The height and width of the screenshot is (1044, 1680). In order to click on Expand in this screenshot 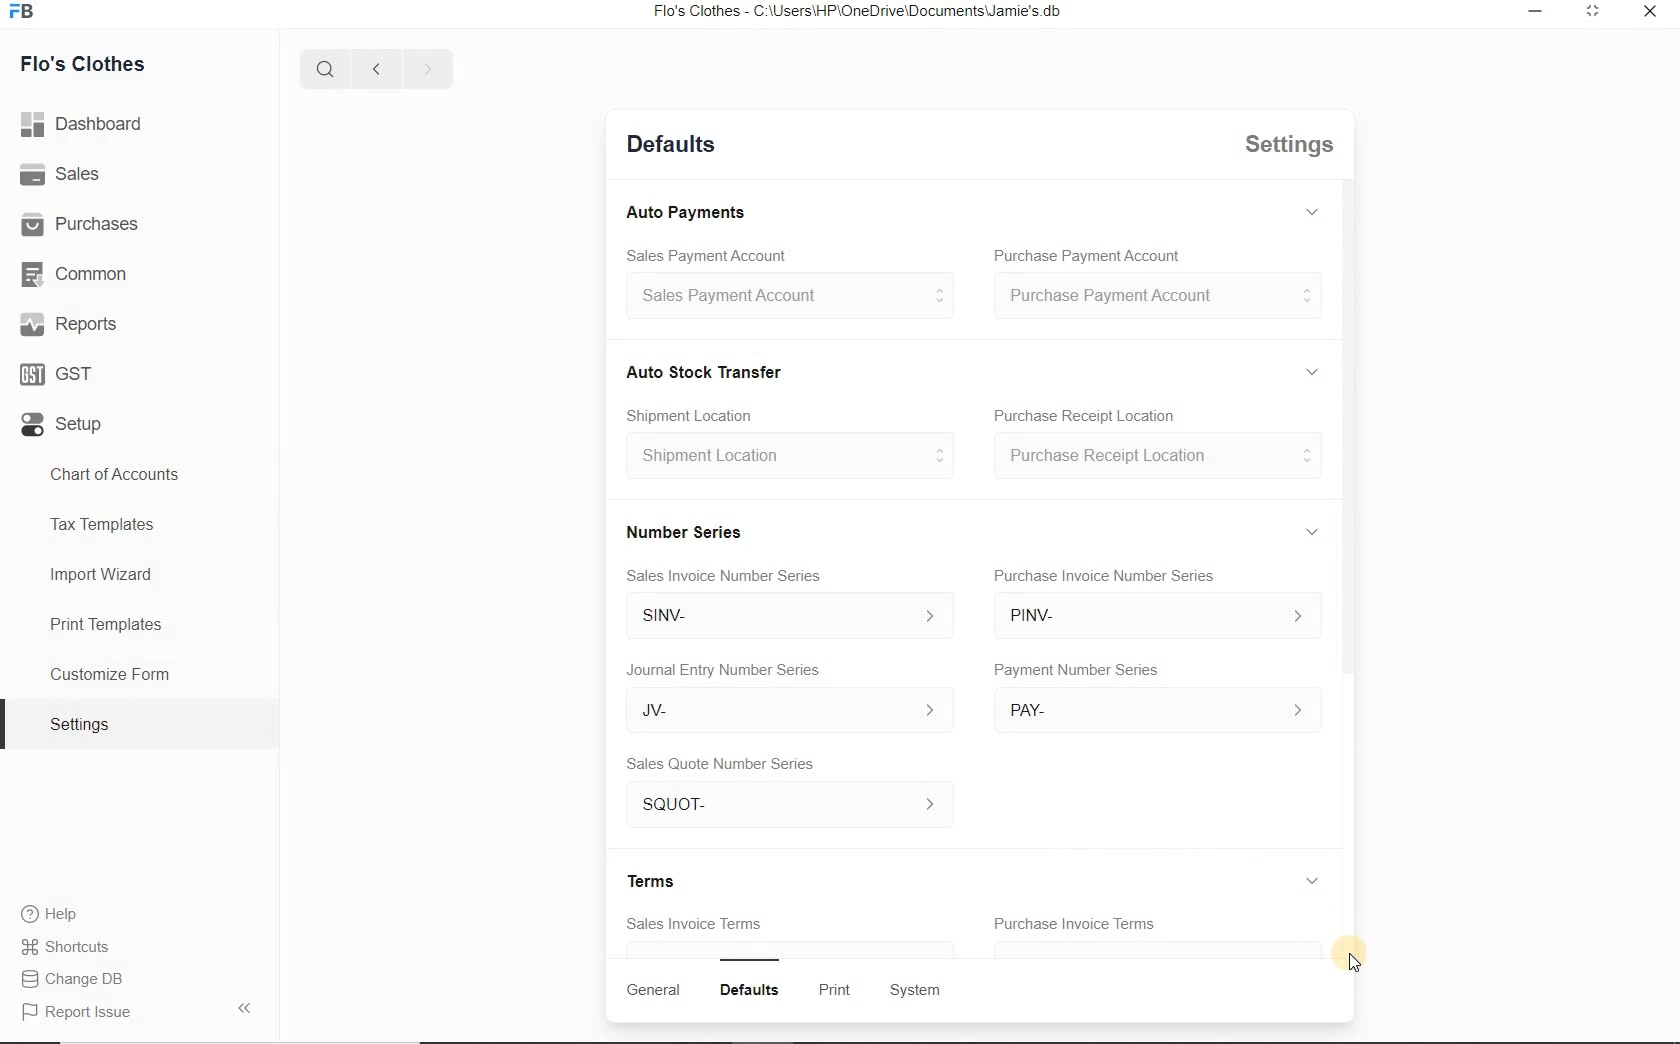, I will do `click(1310, 534)`.